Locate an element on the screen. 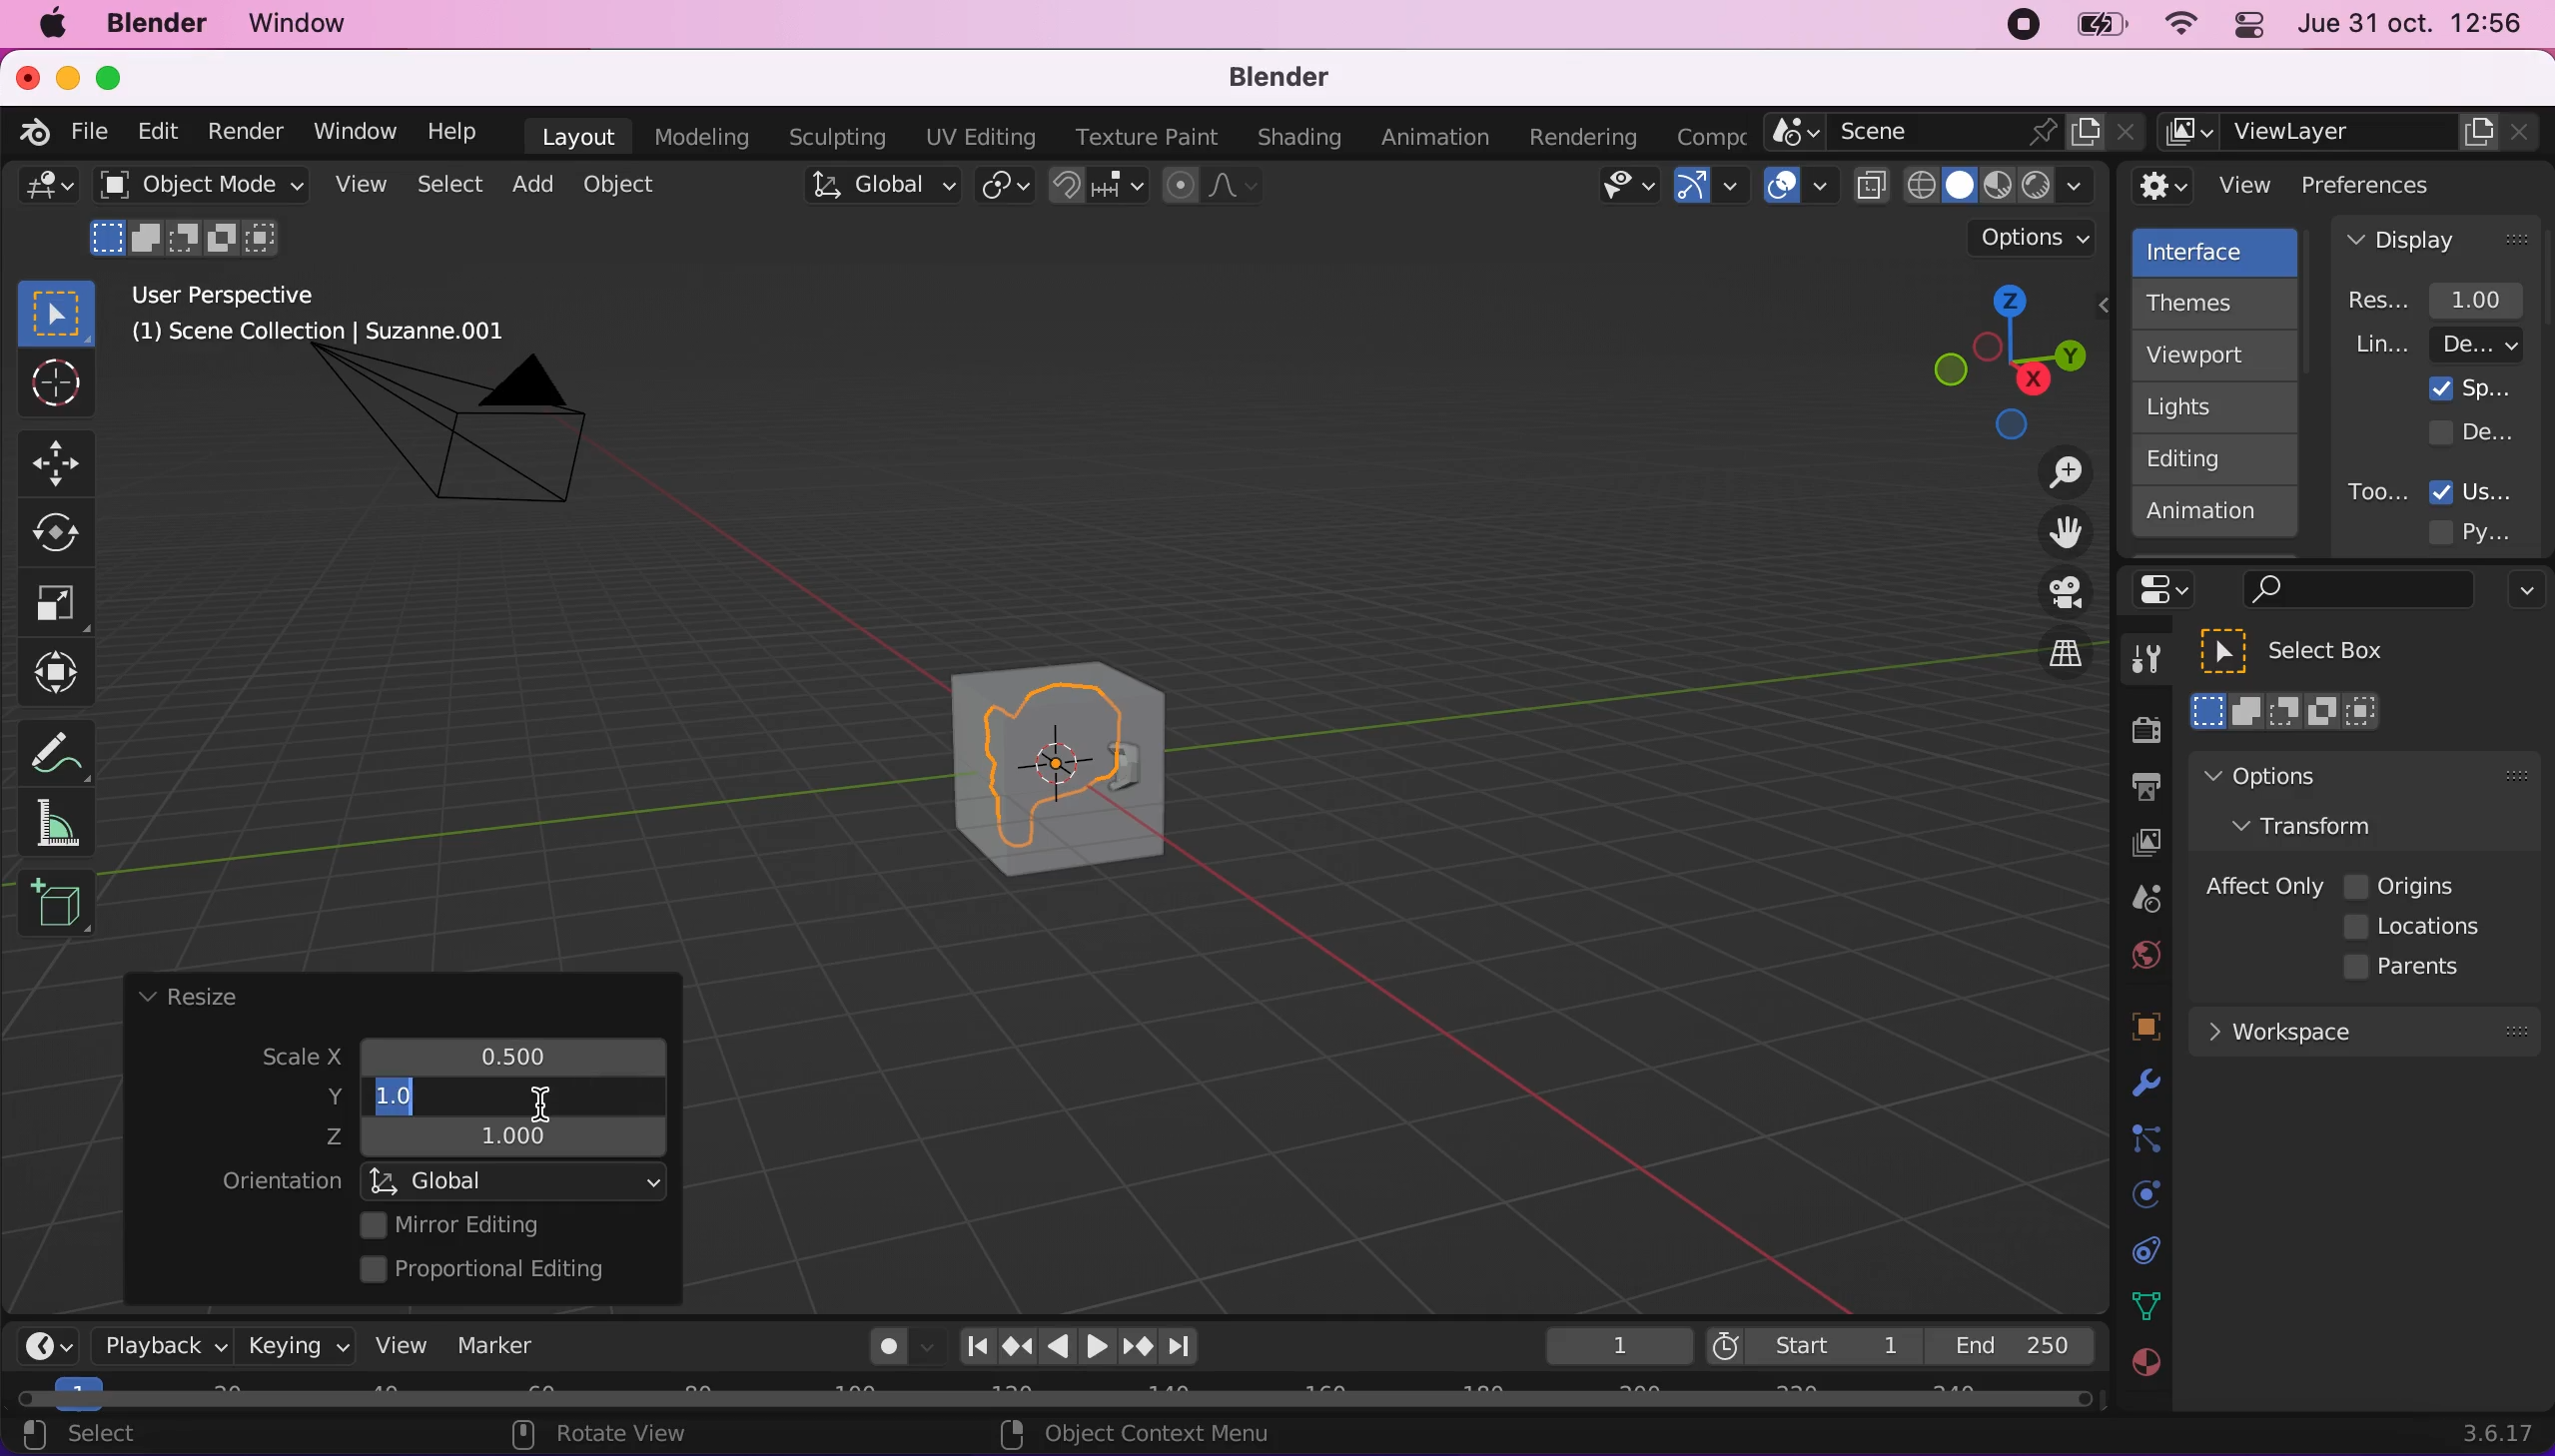 The height and width of the screenshot is (1456, 2555). physics is located at coordinates (2141, 1085).